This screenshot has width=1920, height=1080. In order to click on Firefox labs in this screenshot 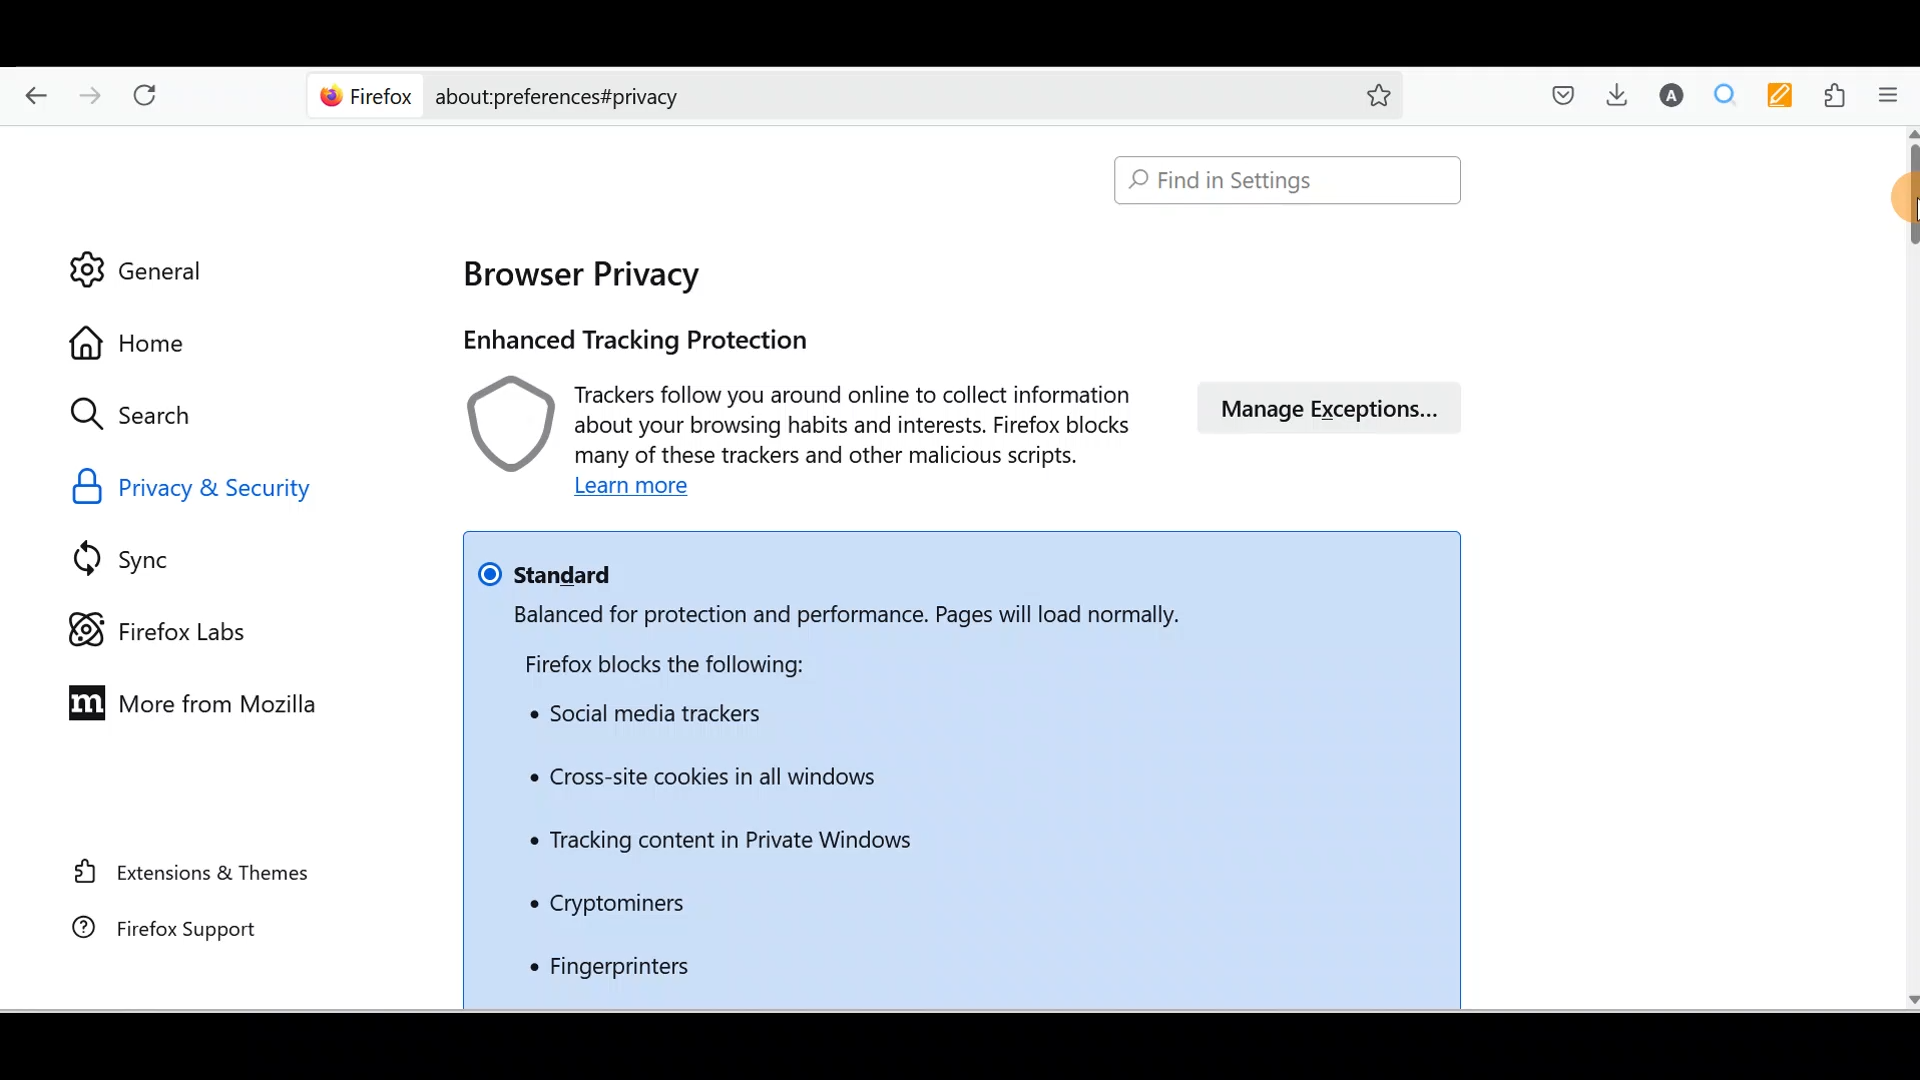, I will do `click(154, 628)`.